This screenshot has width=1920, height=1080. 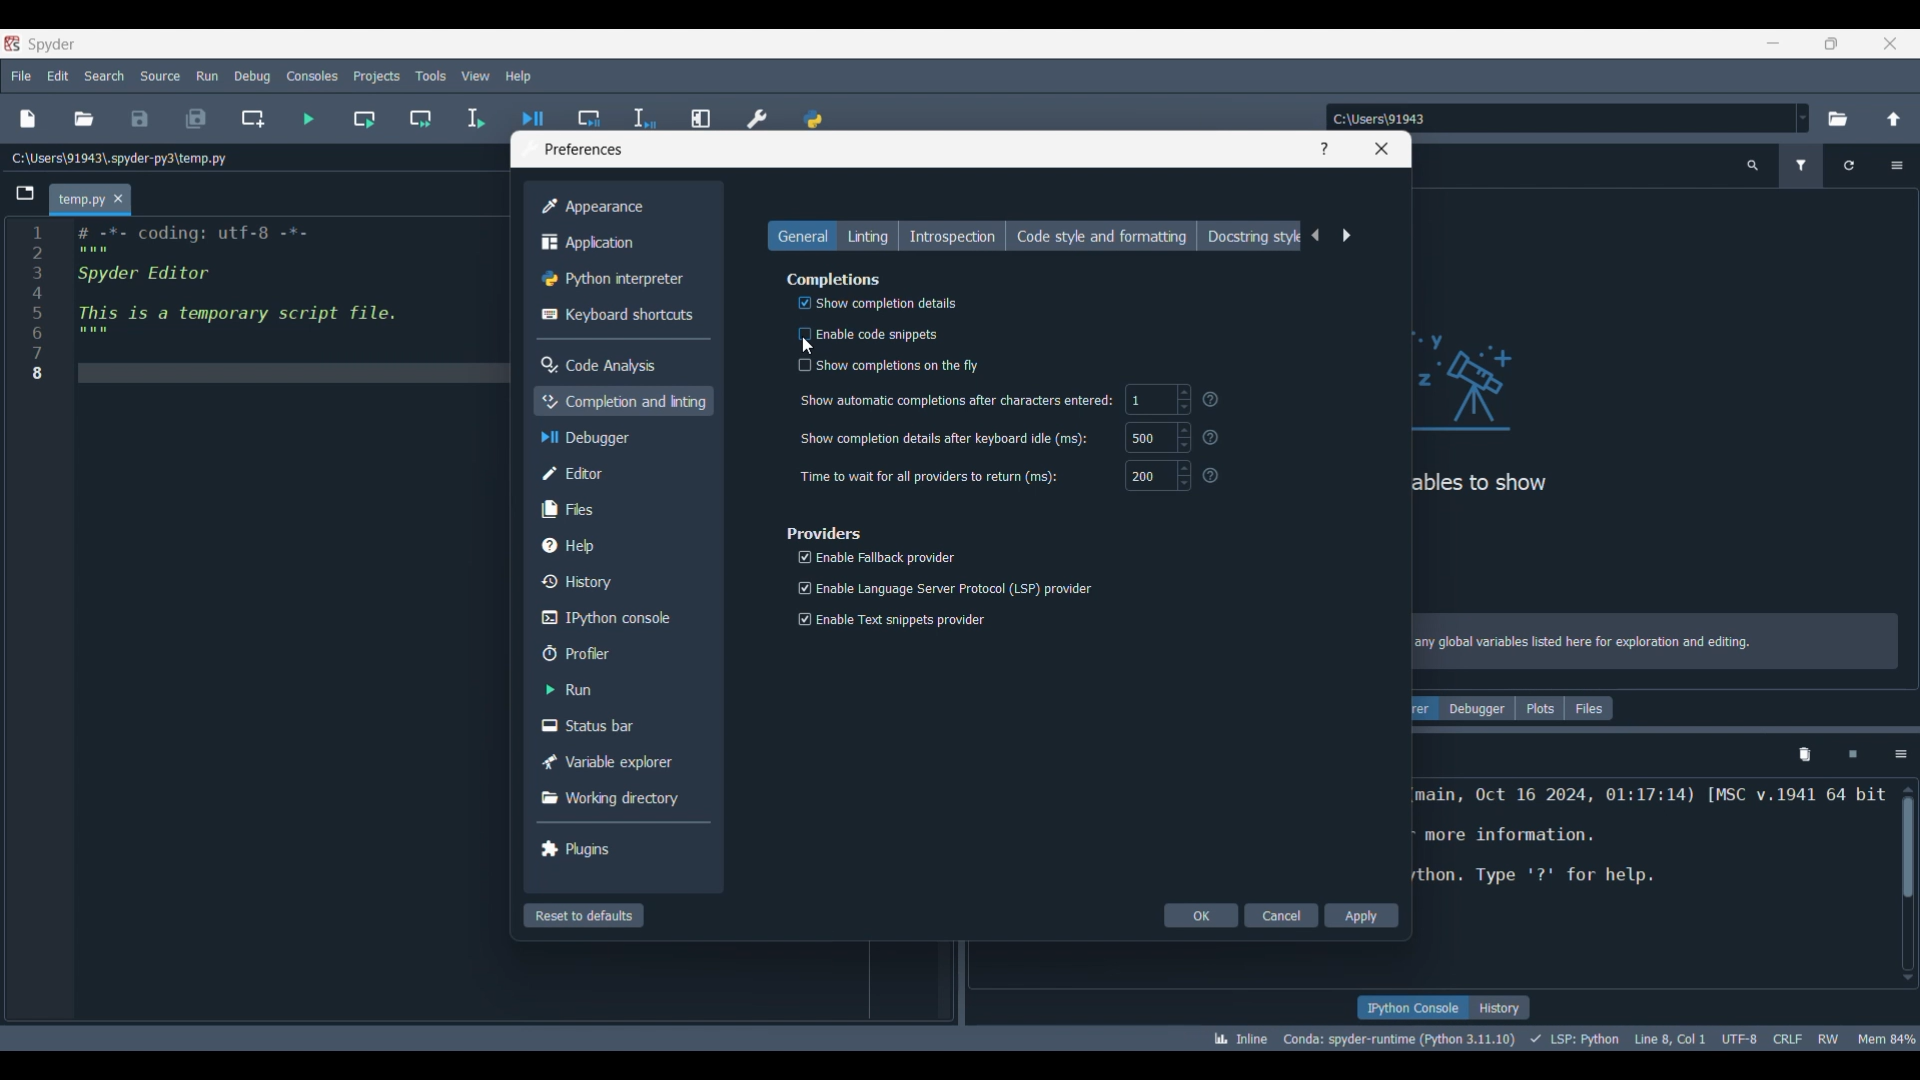 I want to click on Docstring style, so click(x=1250, y=236).